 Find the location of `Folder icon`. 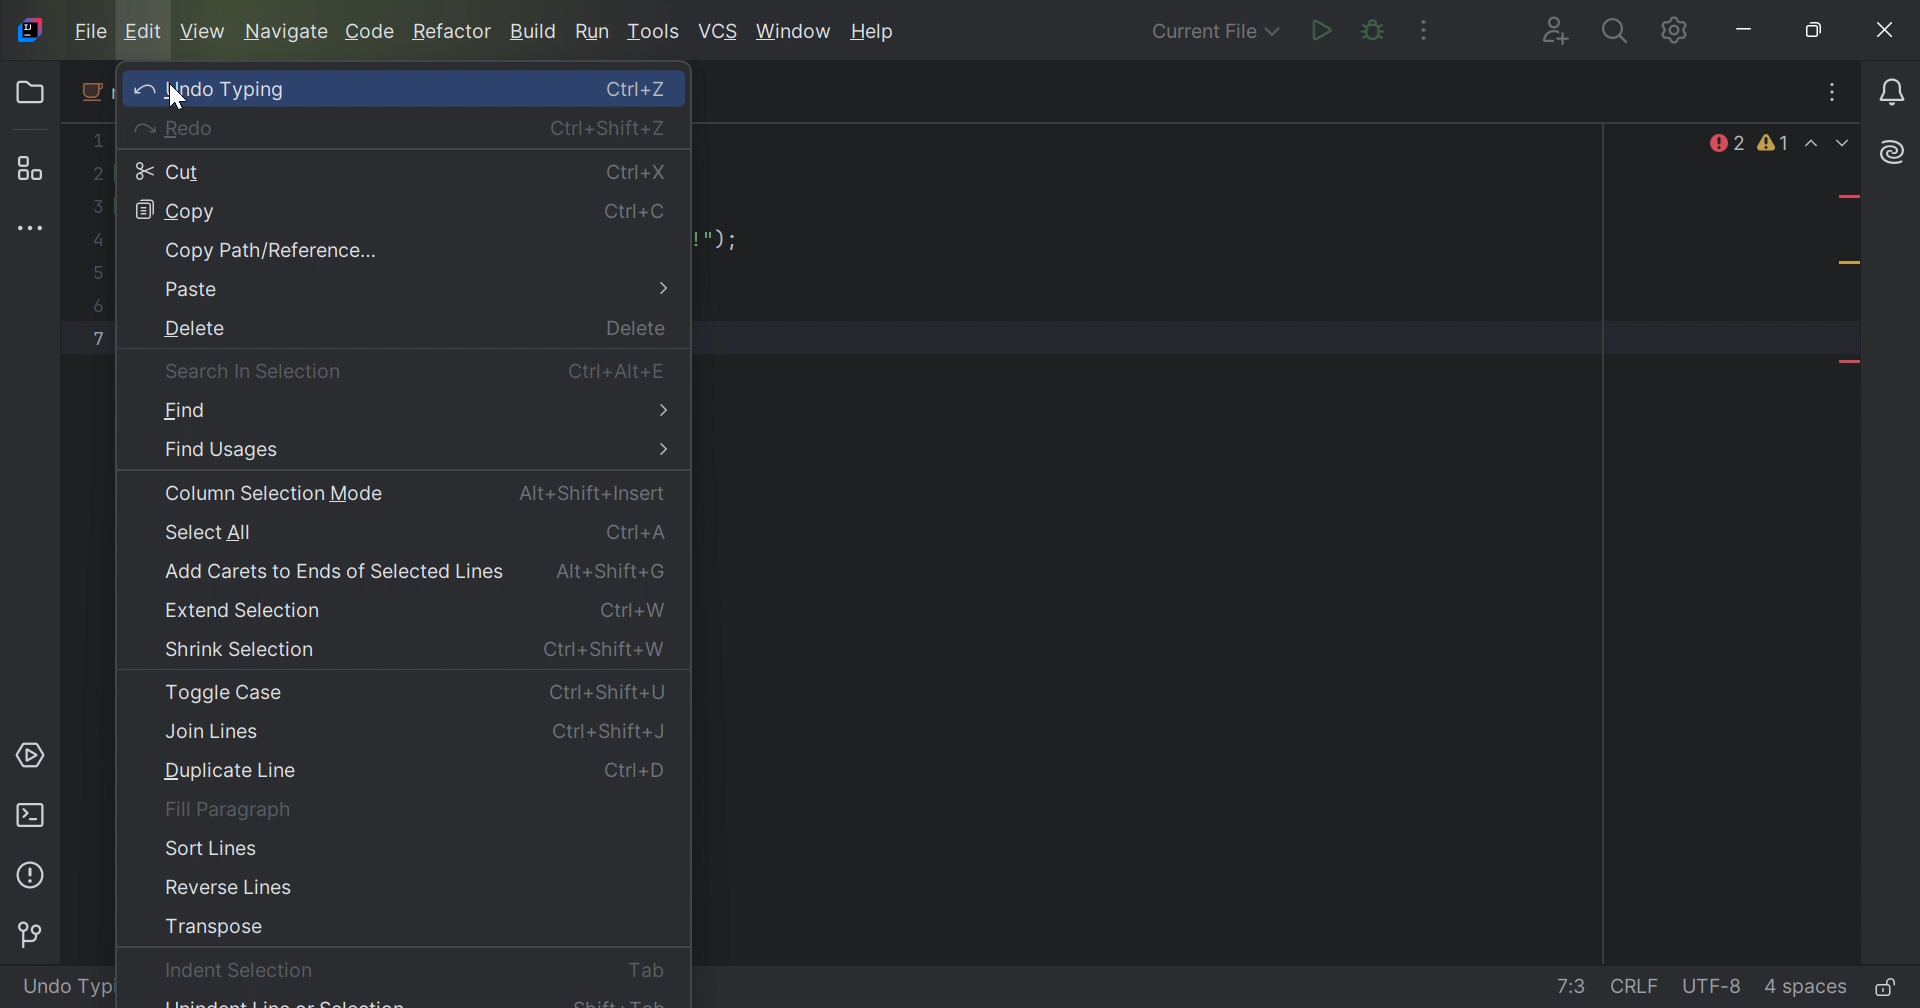

Folder icon is located at coordinates (37, 91).